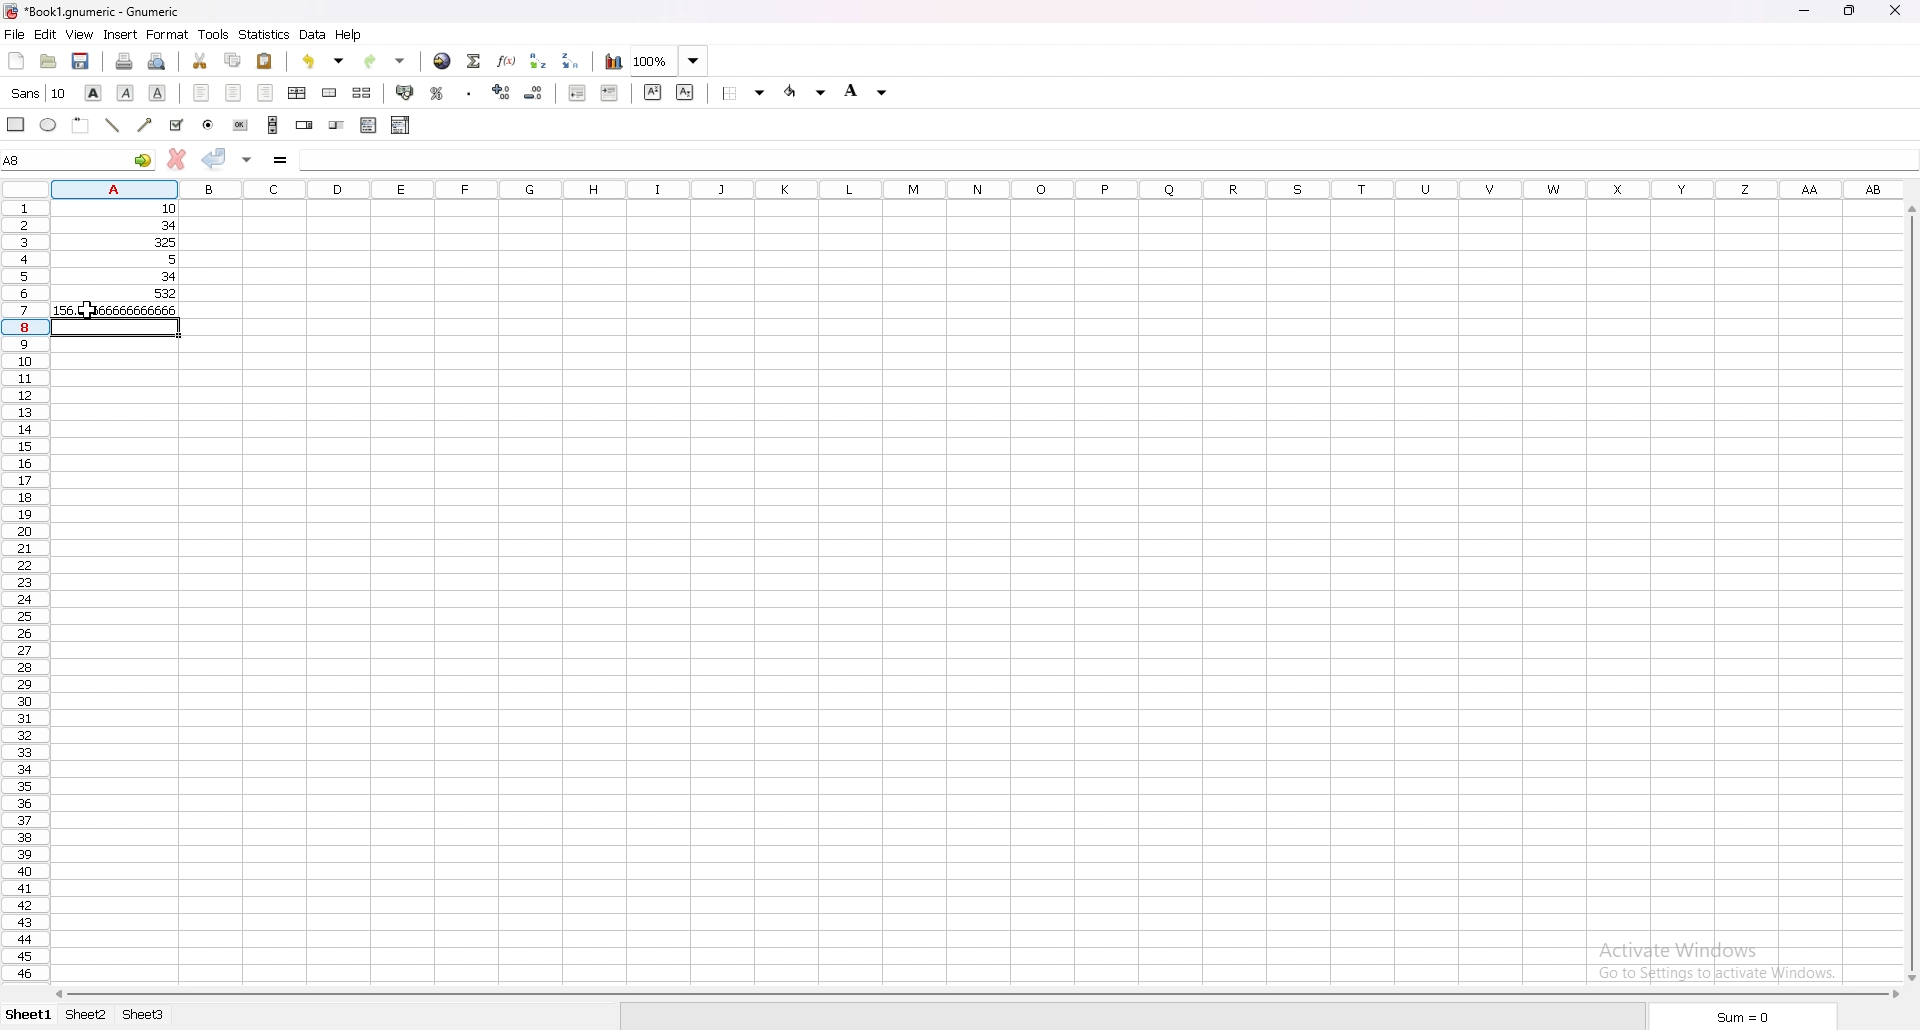 The height and width of the screenshot is (1030, 1920). I want to click on split merged cells, so click(362, 92).